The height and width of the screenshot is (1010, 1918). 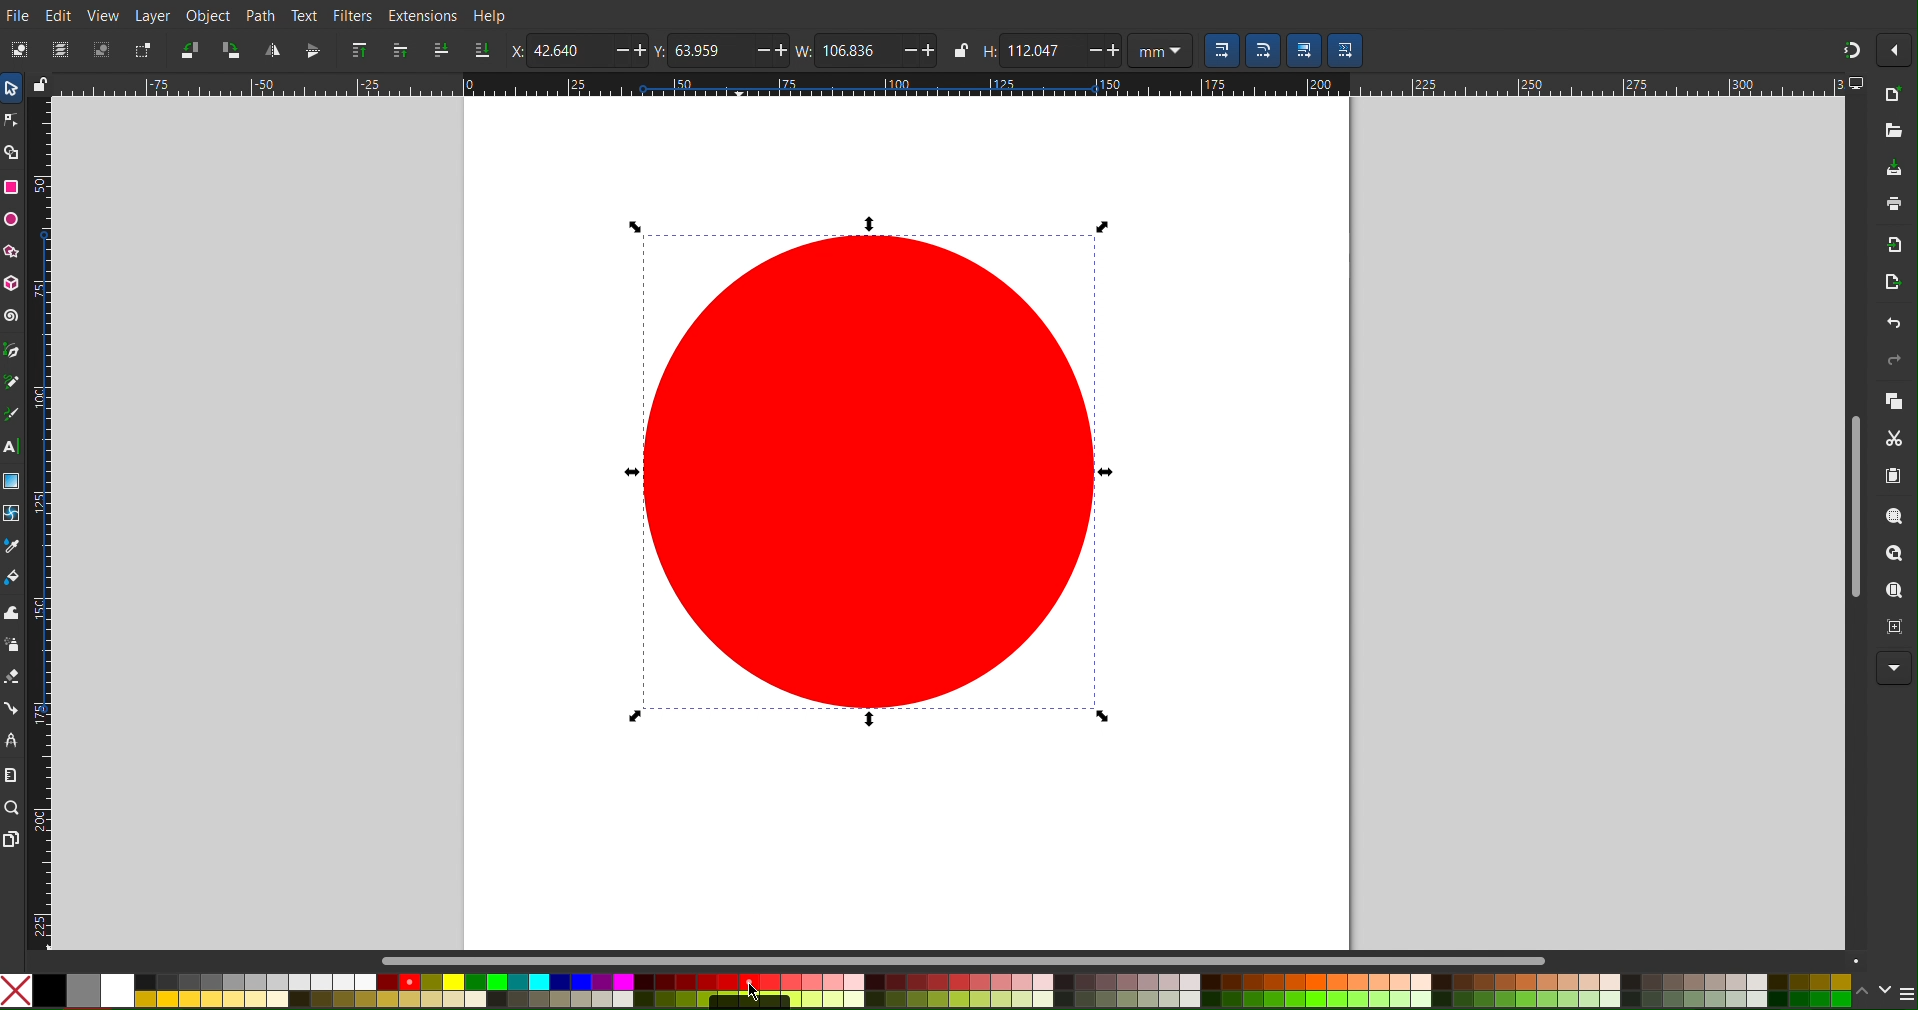 I want to click on Zoom Page, so click(x=1893, y=592).